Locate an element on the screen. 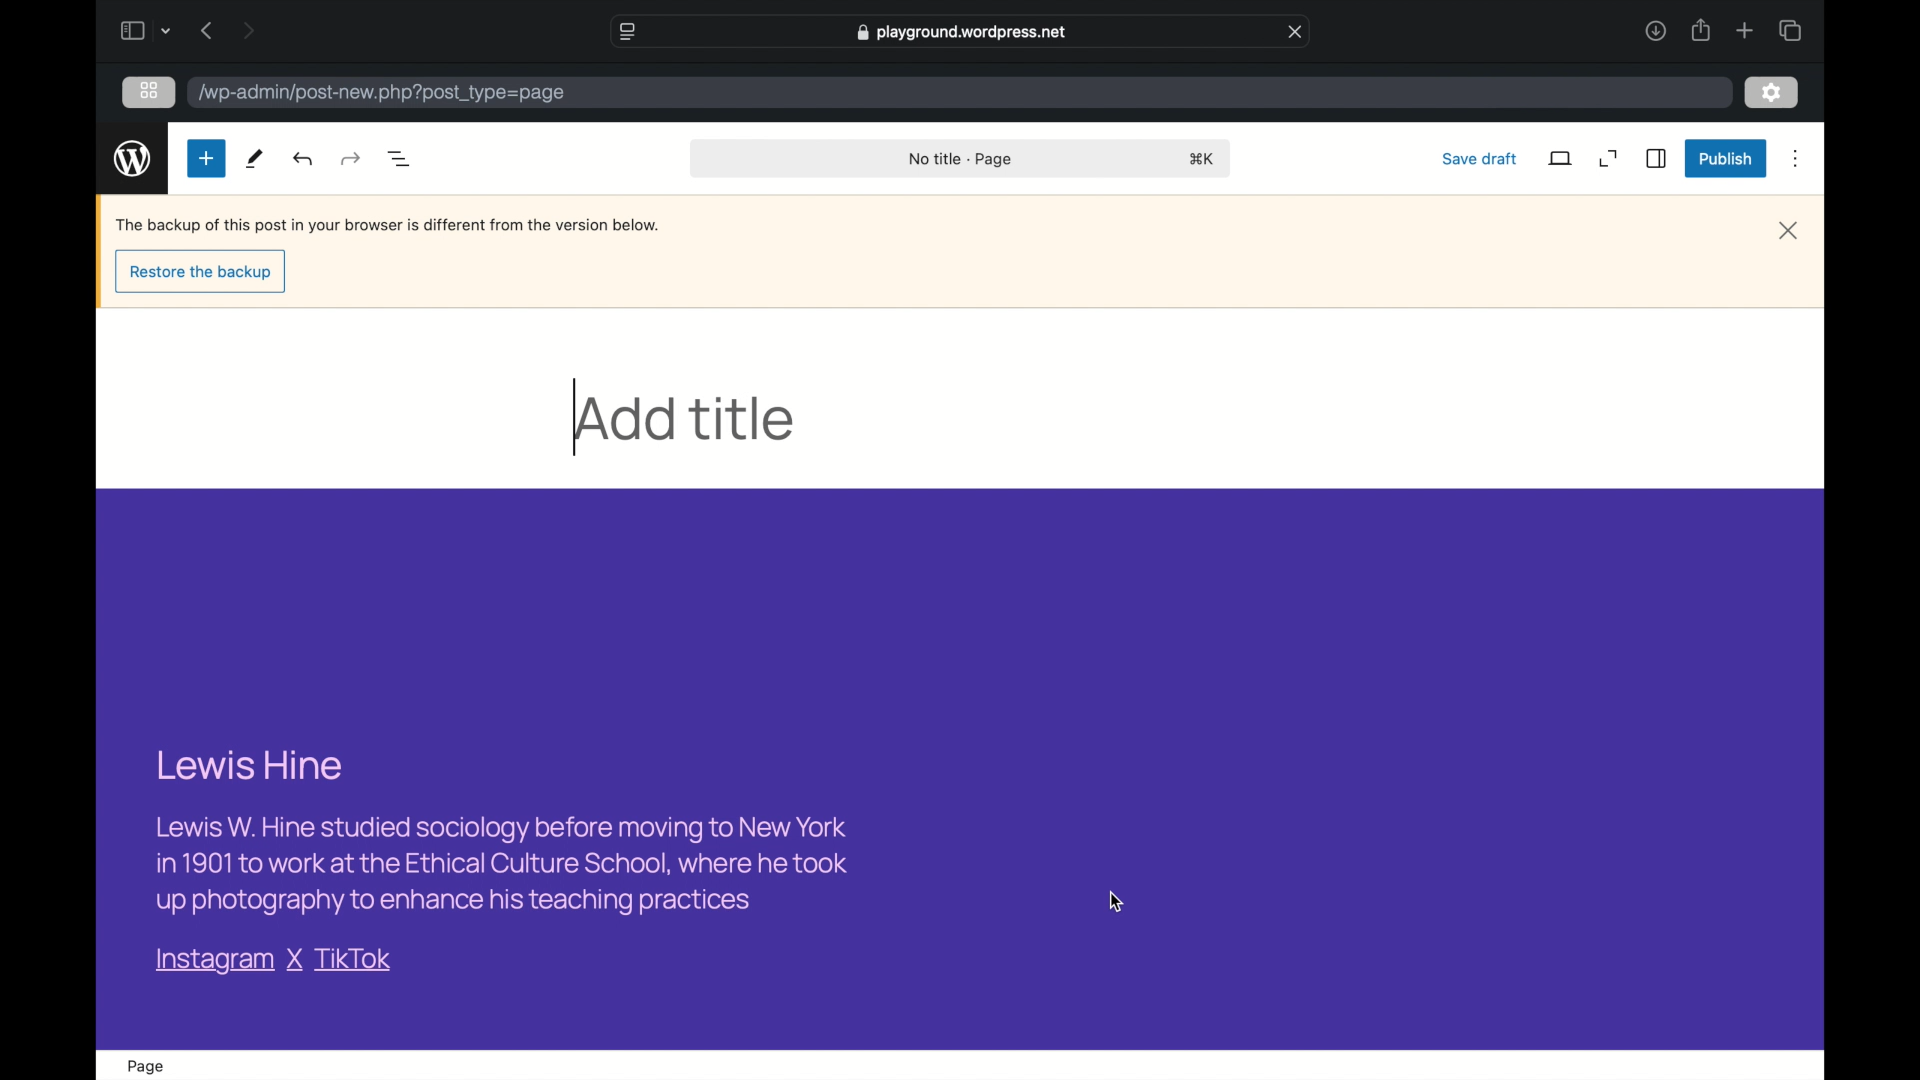 This screenshot has width=1920, height=1080. cursor is located at coordinates (1116, 901).